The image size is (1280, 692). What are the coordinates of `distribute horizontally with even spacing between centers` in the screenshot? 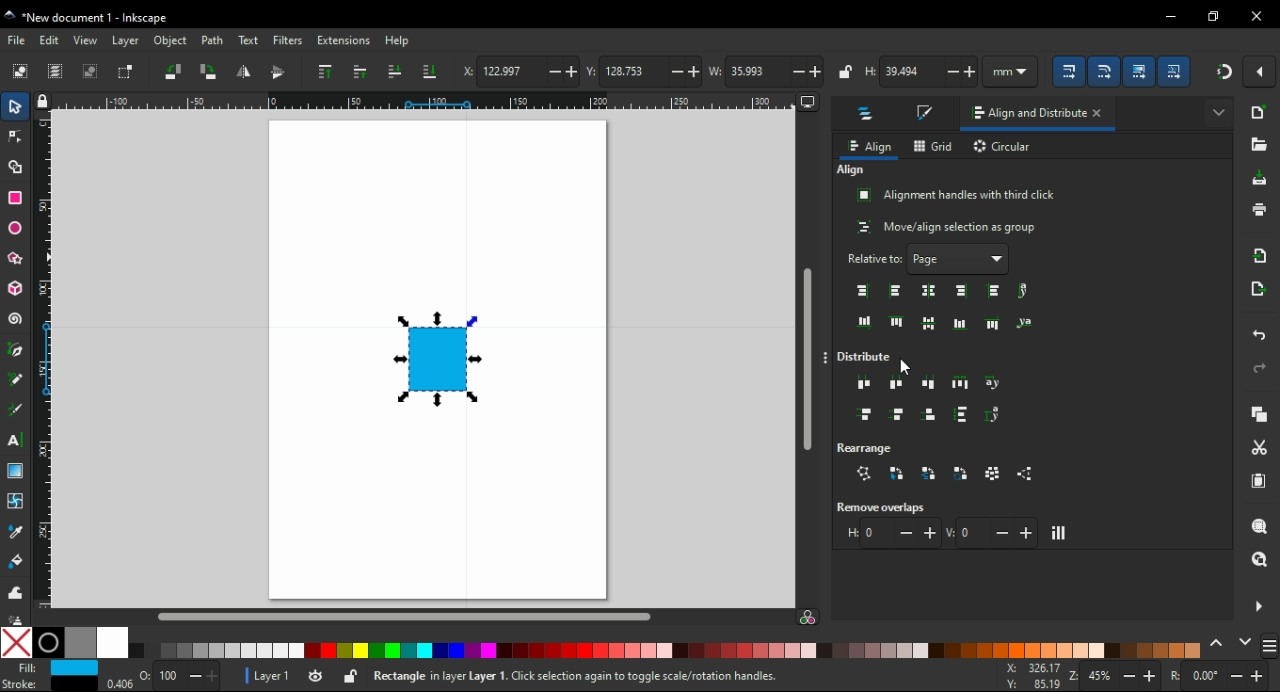 It's located at (897, 383).